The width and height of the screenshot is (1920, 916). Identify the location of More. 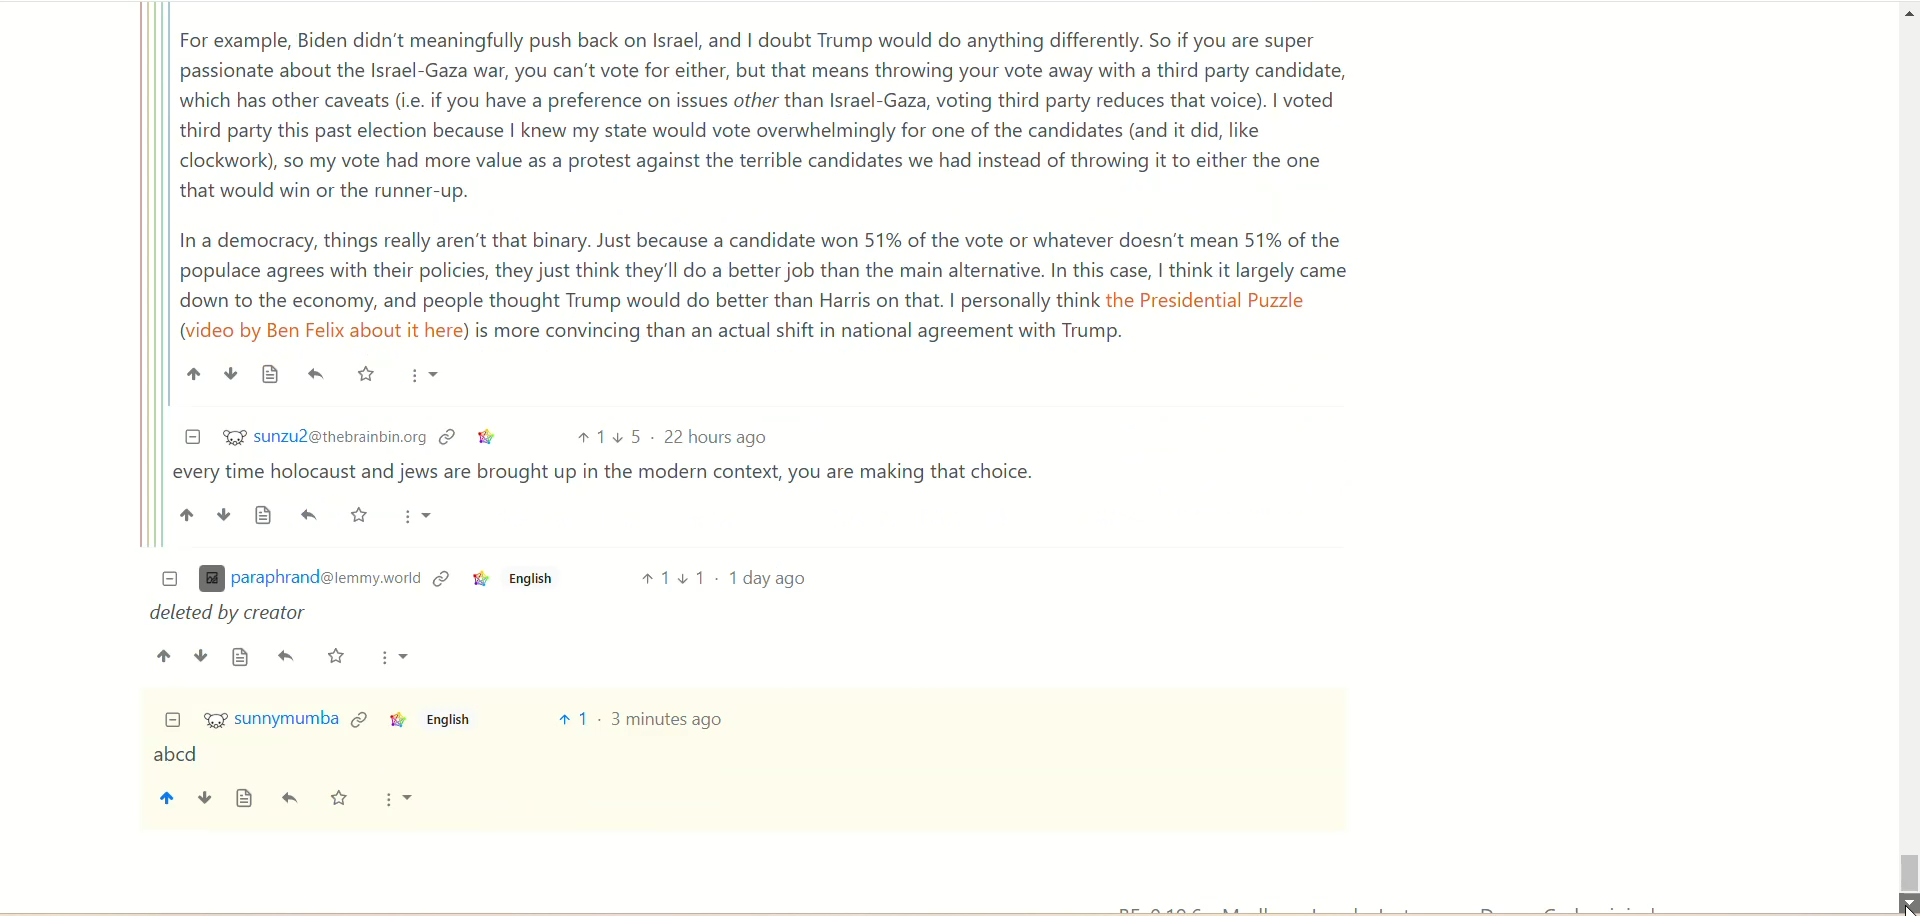
(393, 656).